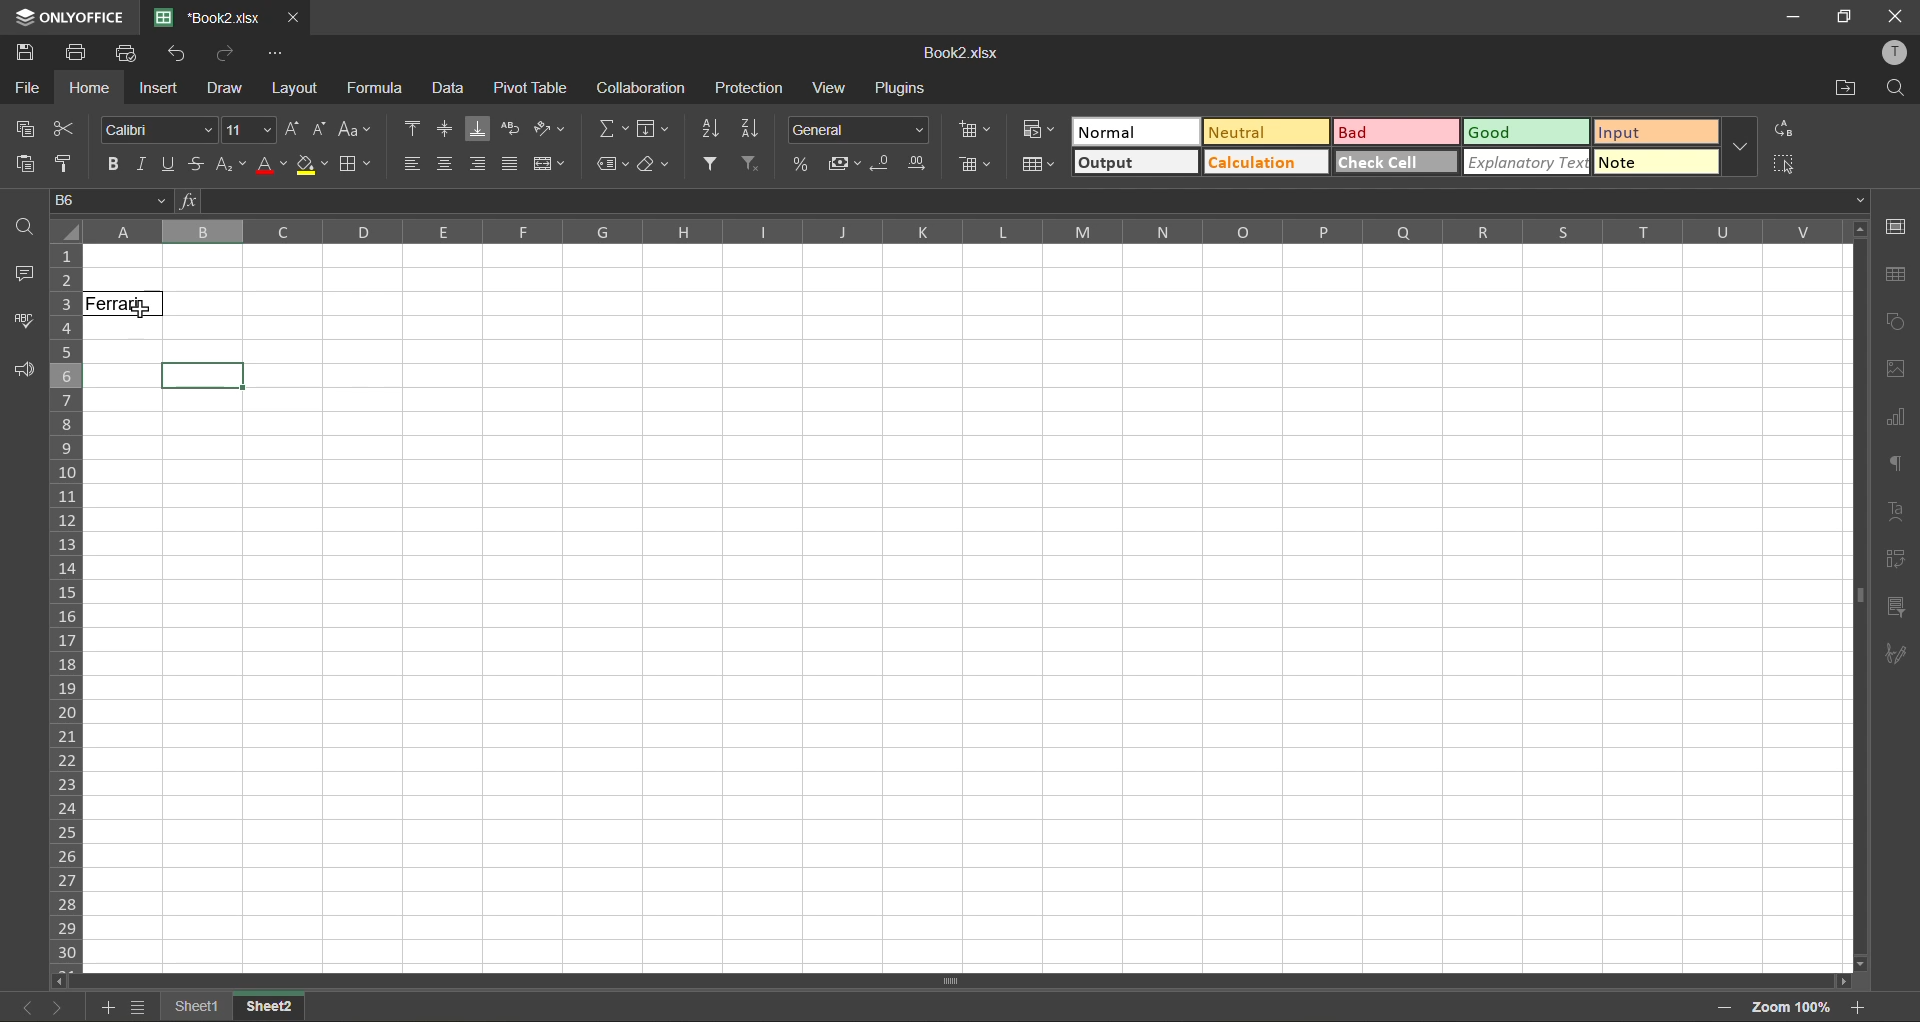 The width and height of the screenshot is (1920, 1022). Describe the element at coordinates (414, 126) in the screenshot. I see `align top` at that location.